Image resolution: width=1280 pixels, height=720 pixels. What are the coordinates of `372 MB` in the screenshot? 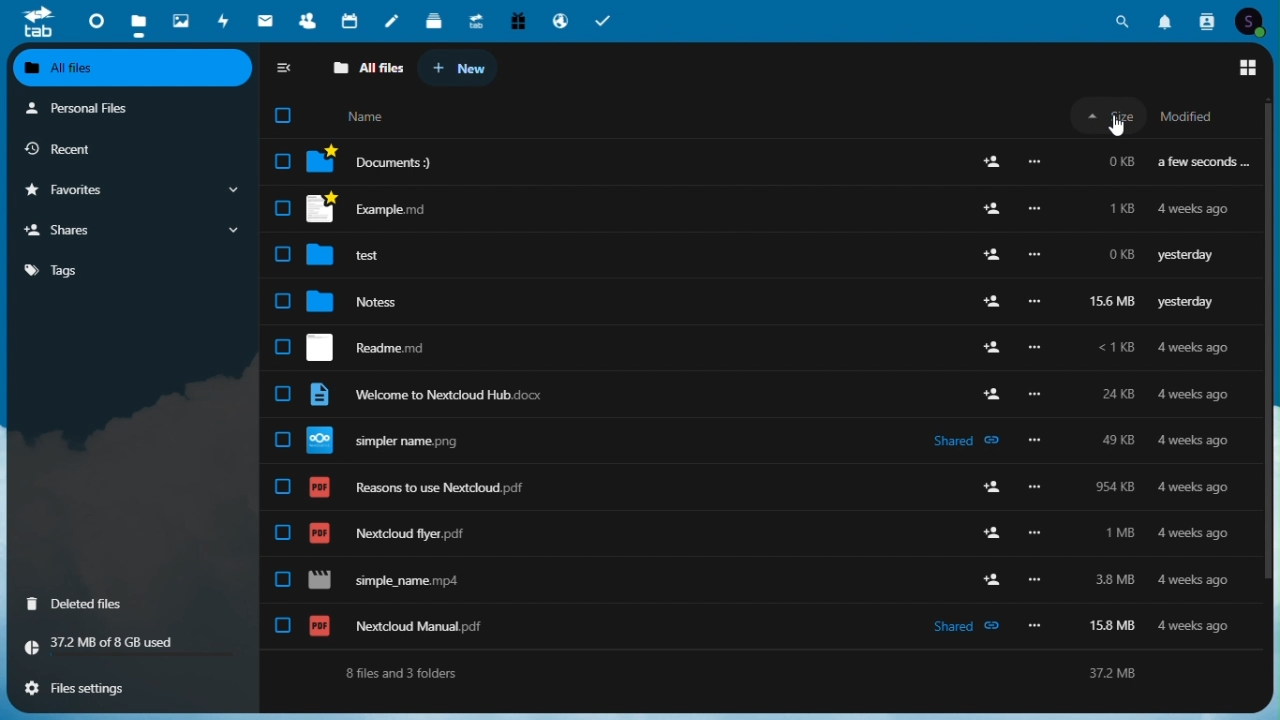 It's located at (1123, 674).